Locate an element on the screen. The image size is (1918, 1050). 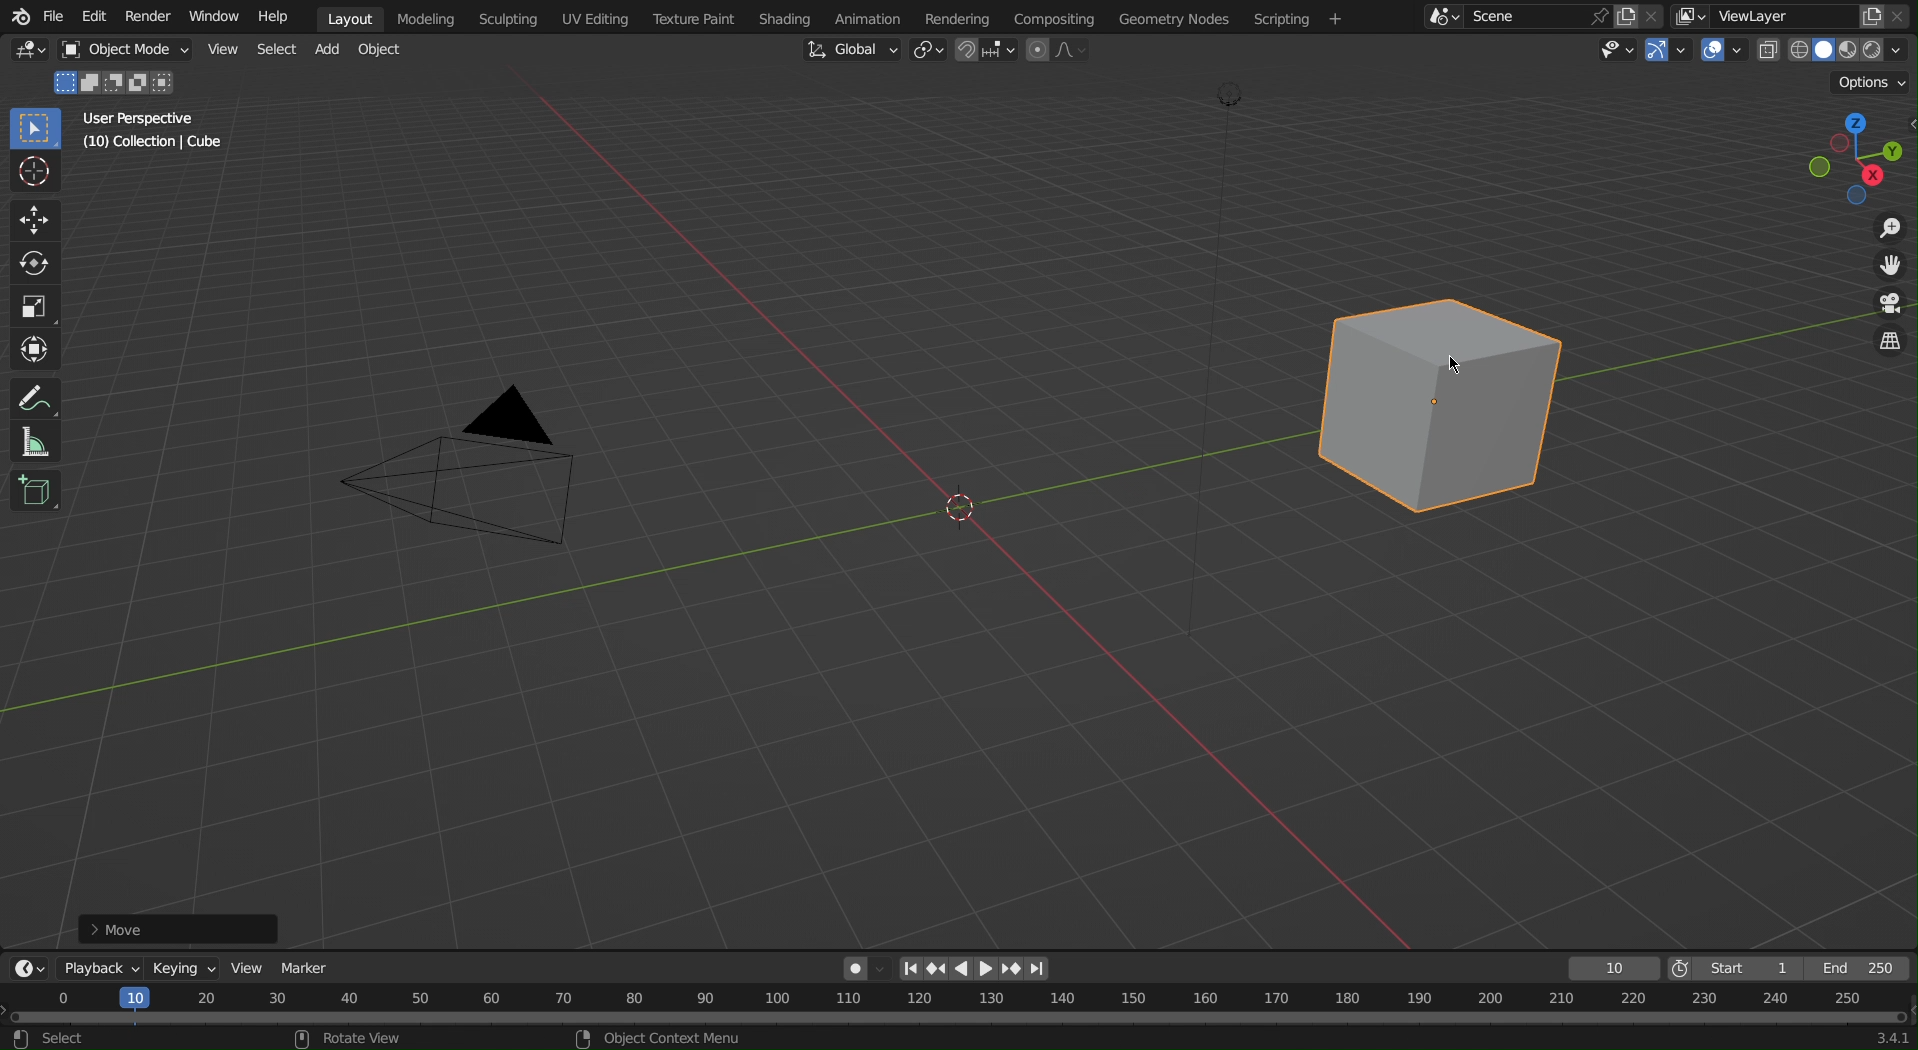
Viewport Shading is located at coordinates (1835, 51).